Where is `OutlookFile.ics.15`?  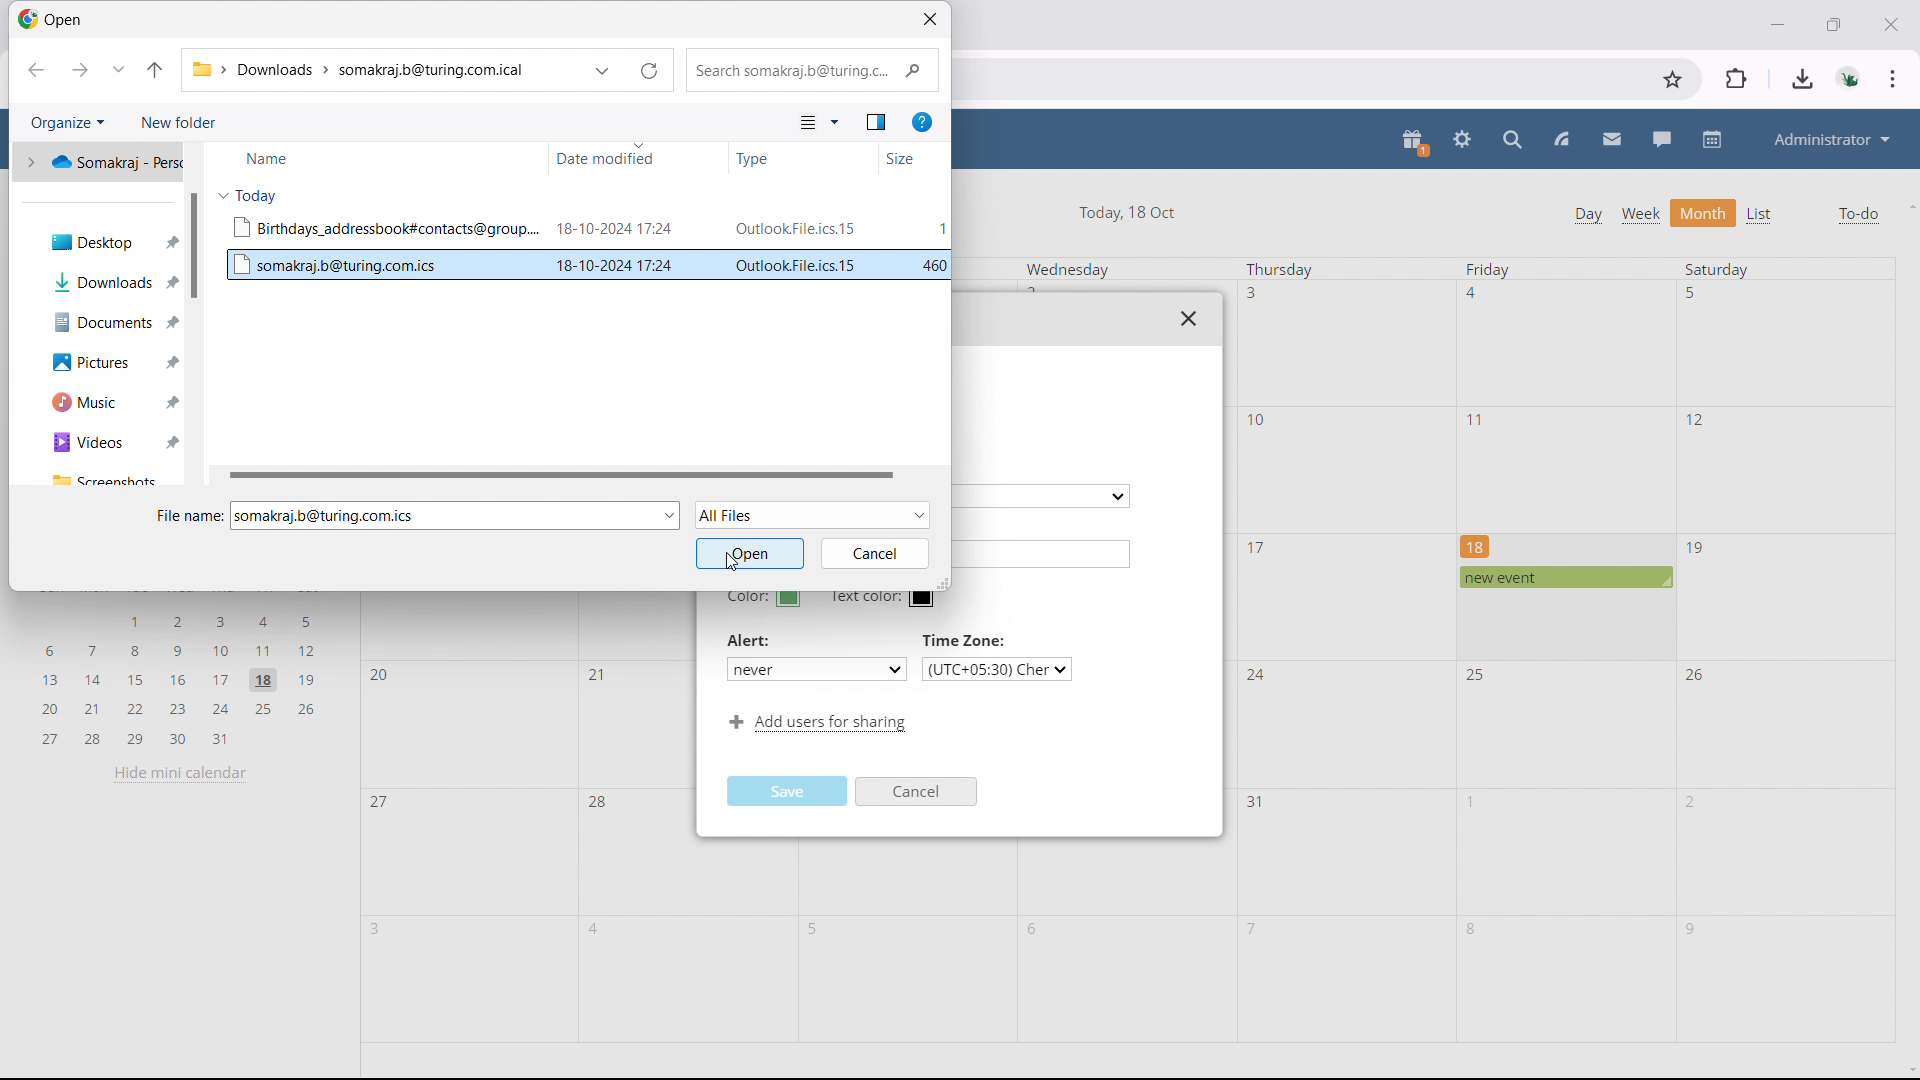 OutlookFile.ics.15 is located at coordinates (798, 265).